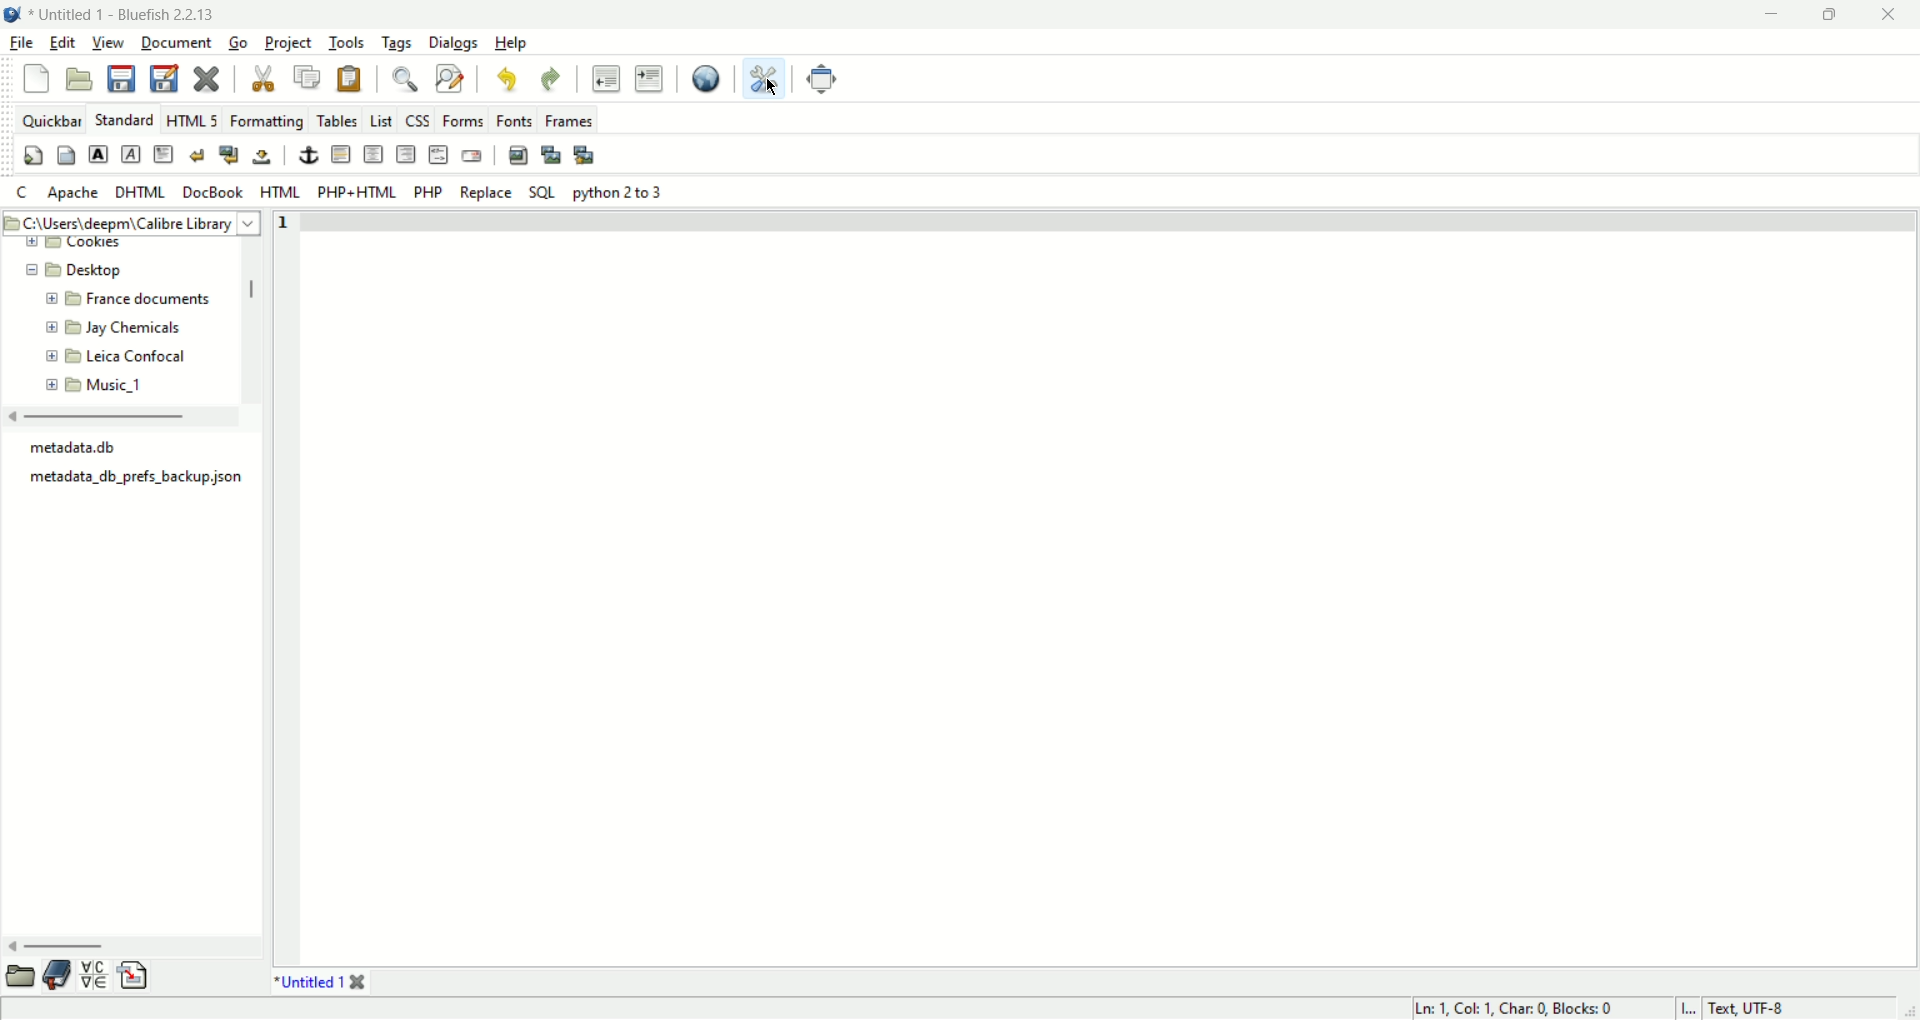  Describe the element at coordinates (510, 45) in the screenshot. I see `help` at that location.